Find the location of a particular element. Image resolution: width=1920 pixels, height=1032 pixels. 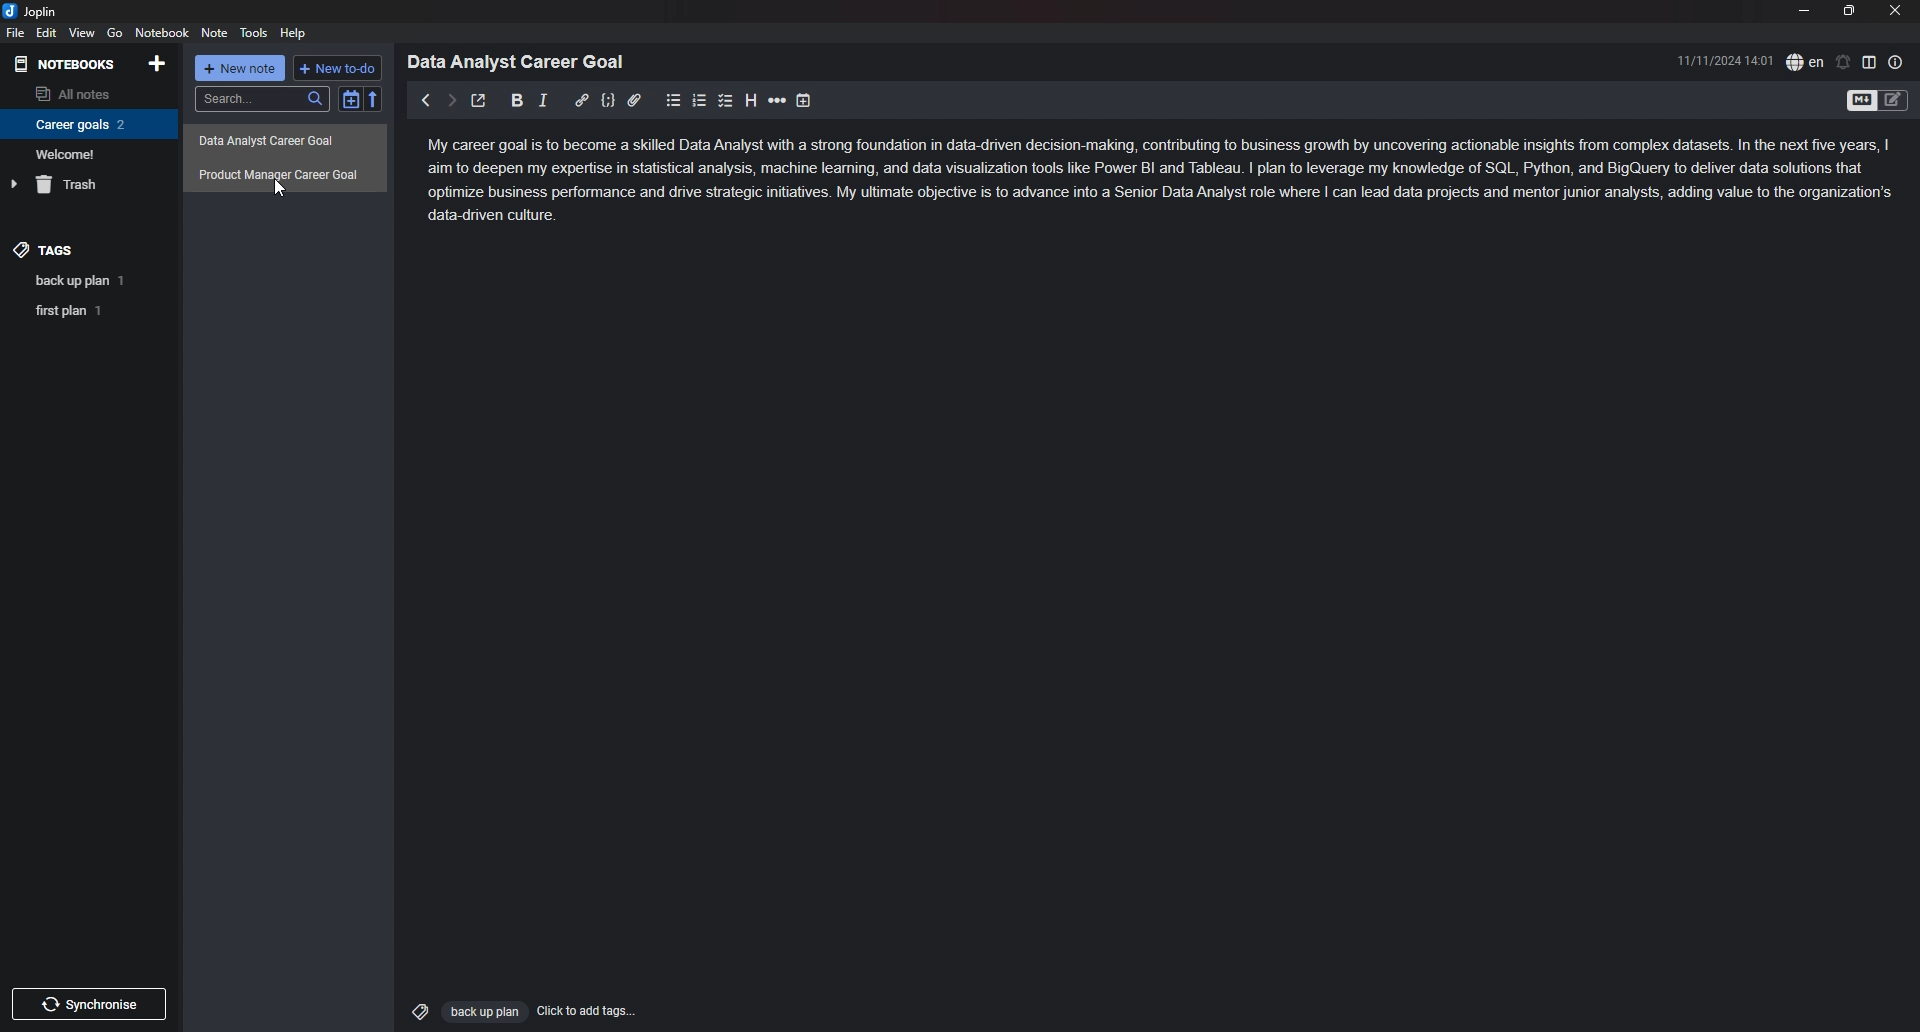

toggle editor layout is located at coordinates (1869, 61).